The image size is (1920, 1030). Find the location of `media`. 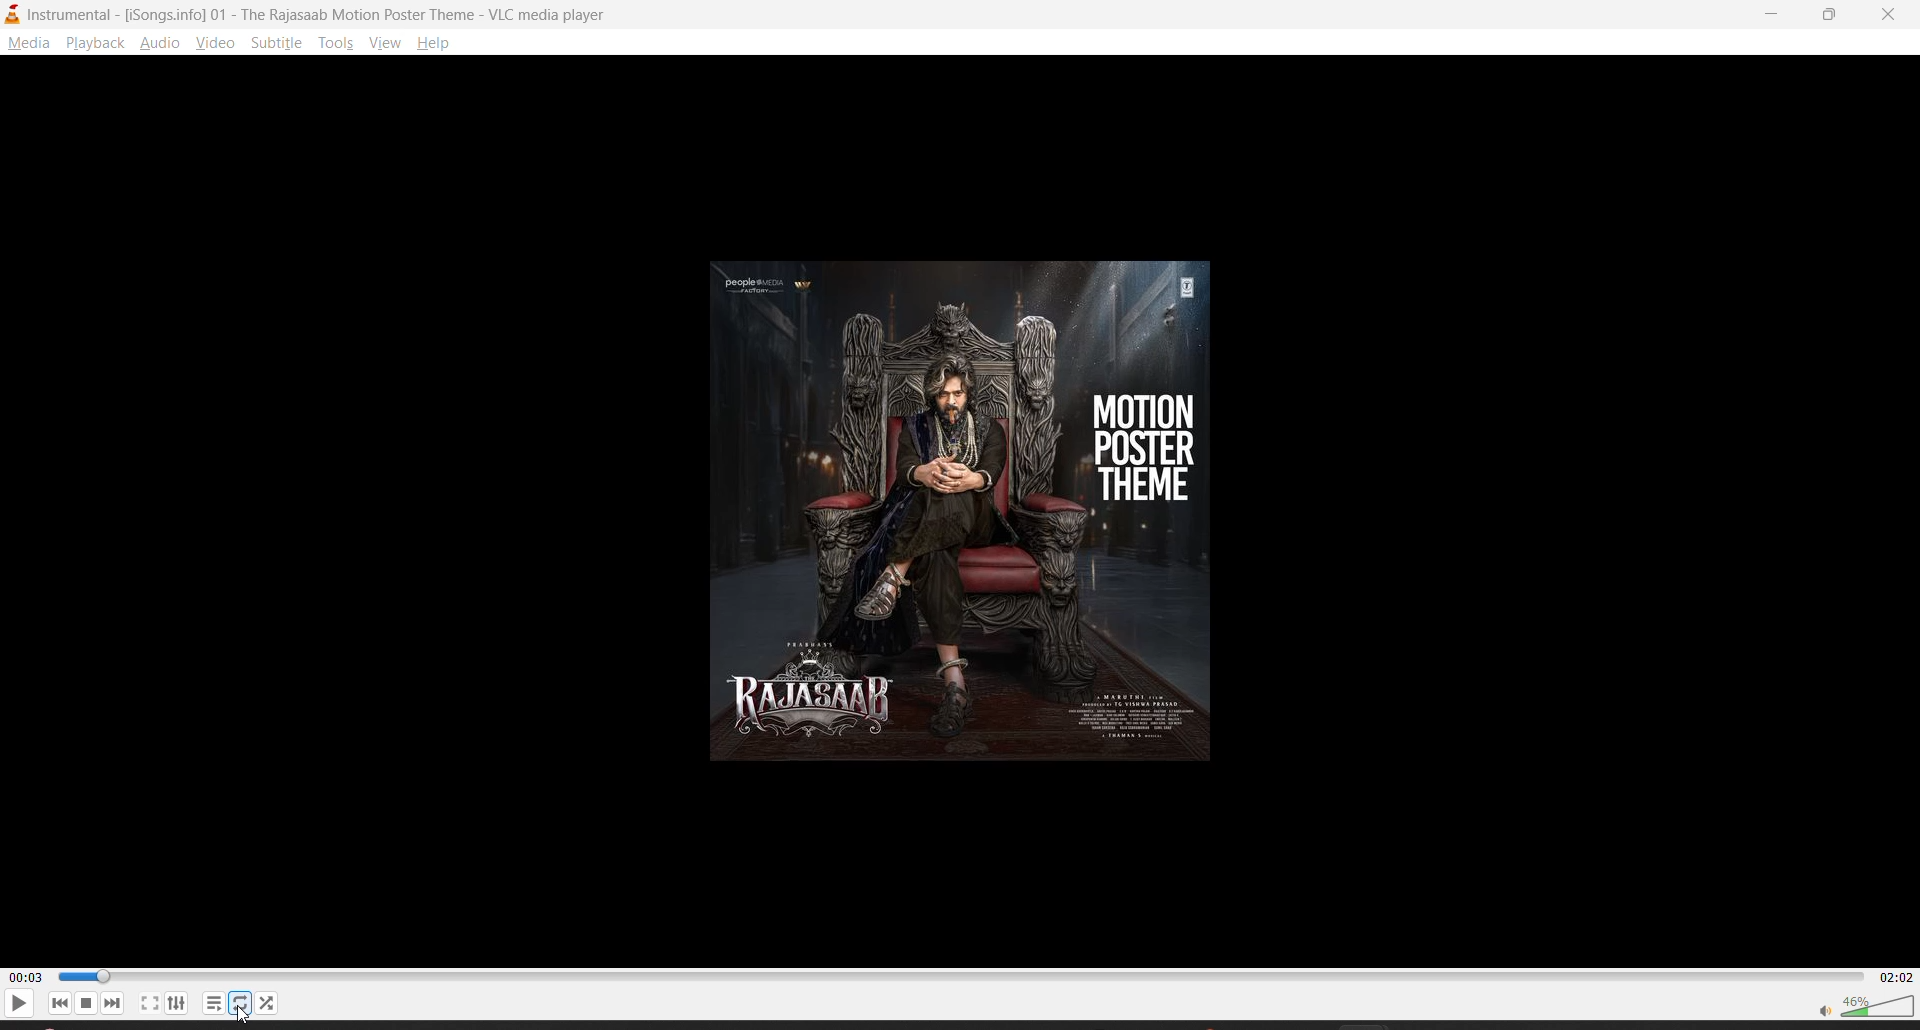

media is located at coordinates (29, 42).